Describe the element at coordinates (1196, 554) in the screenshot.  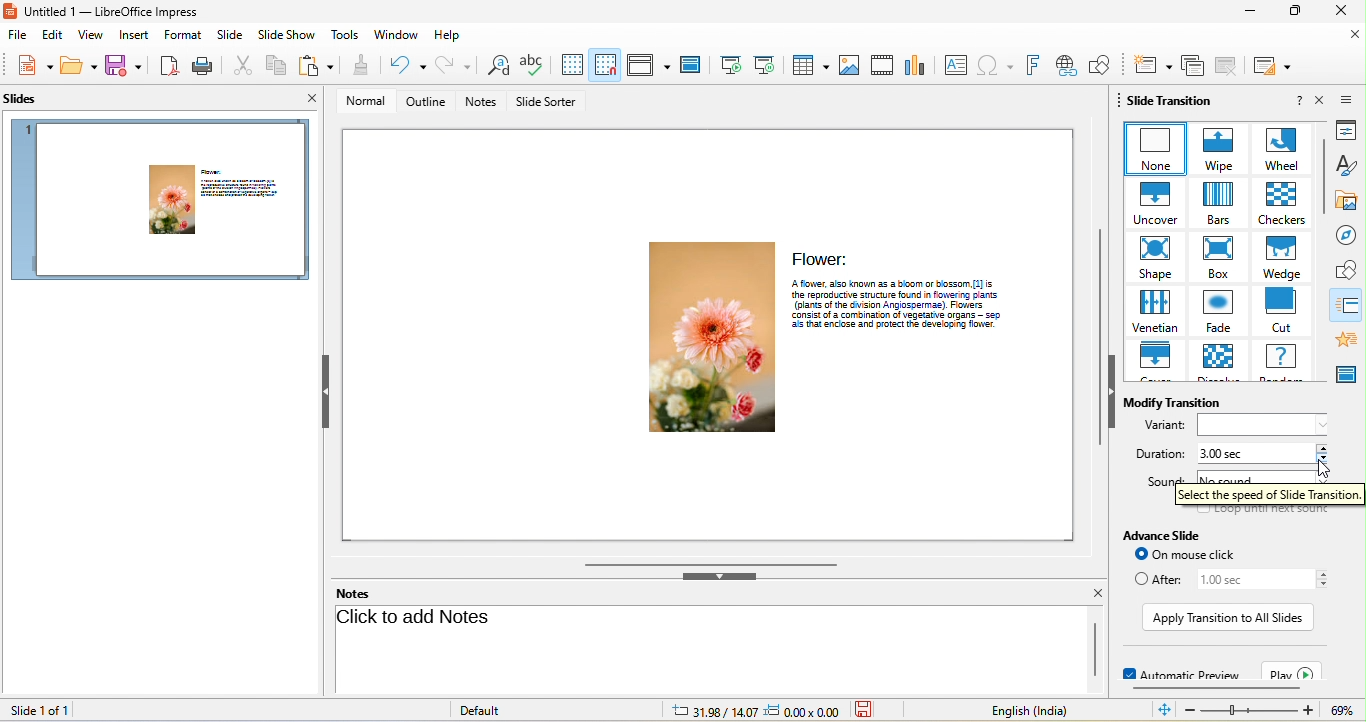
I see `on mouse click` at that location.